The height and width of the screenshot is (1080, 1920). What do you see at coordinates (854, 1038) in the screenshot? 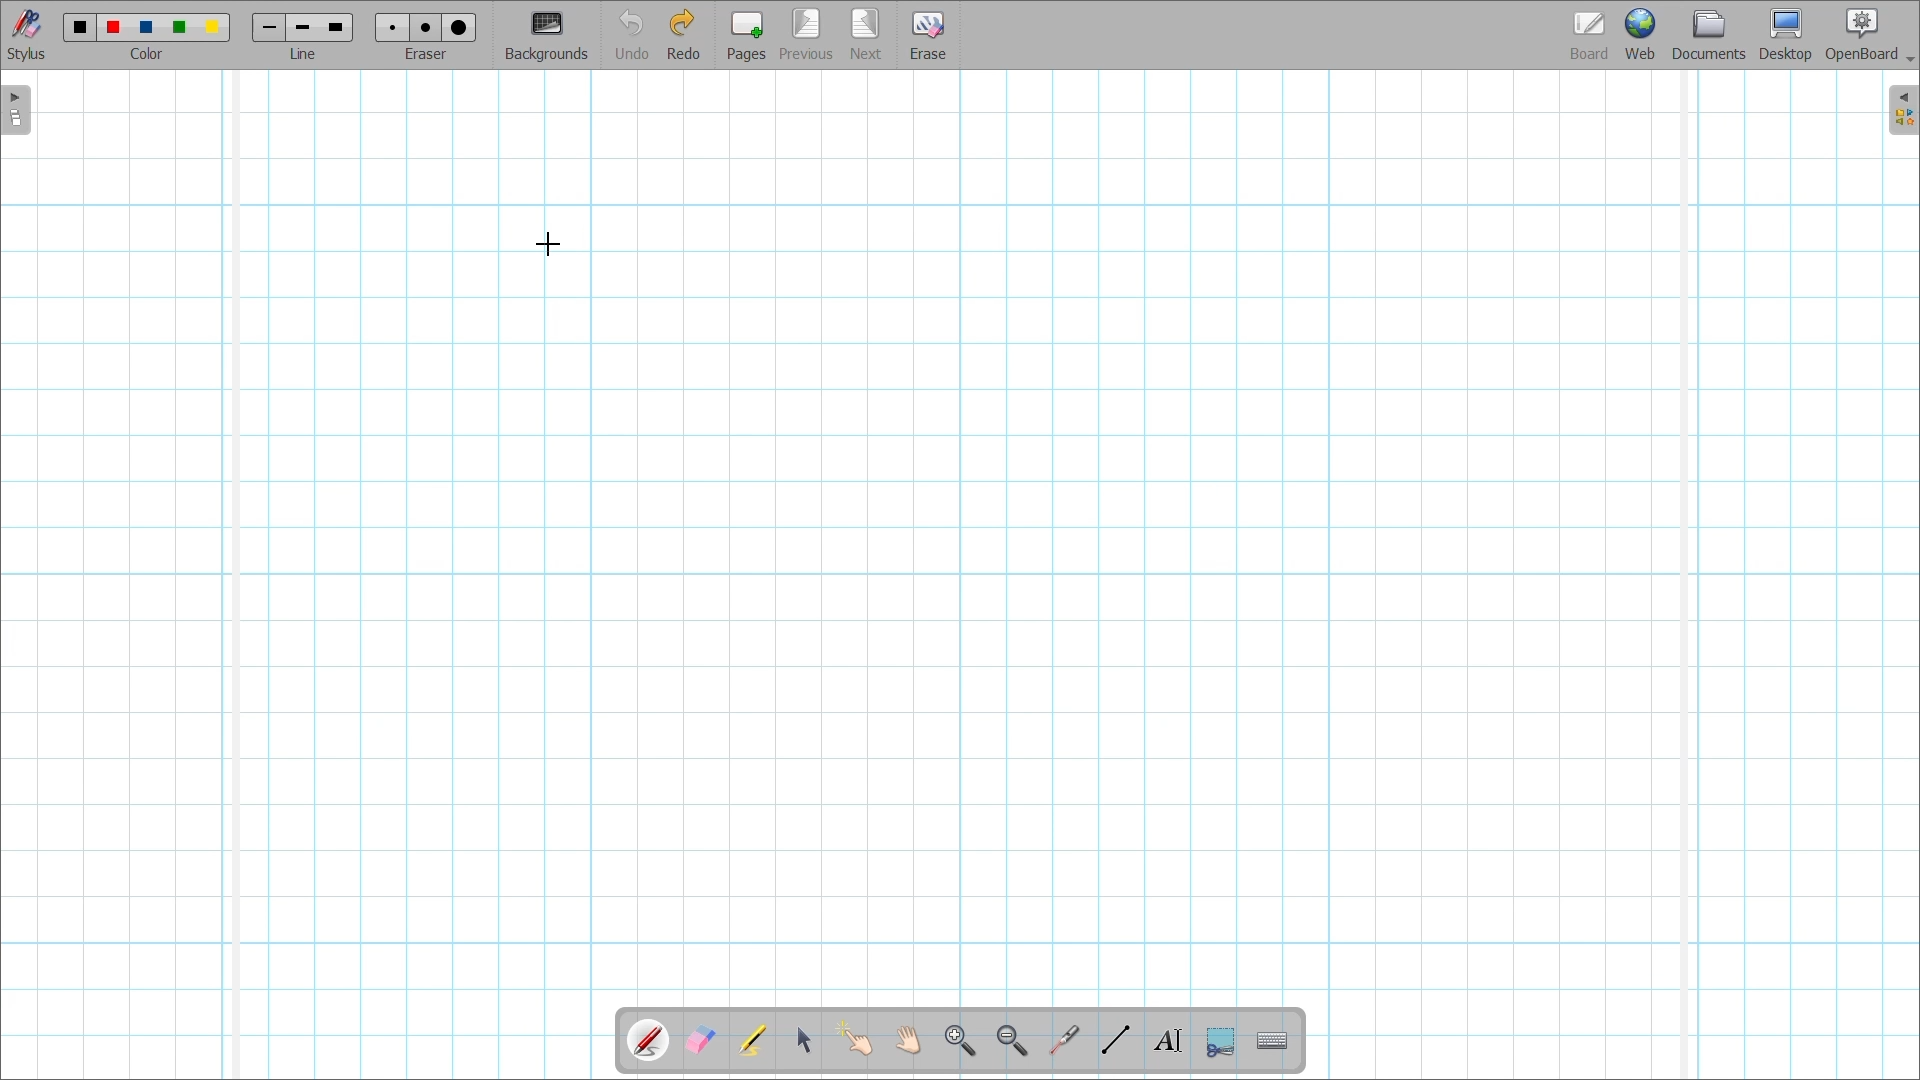
I see `Interact with items` at bounding box center [854, 1038].